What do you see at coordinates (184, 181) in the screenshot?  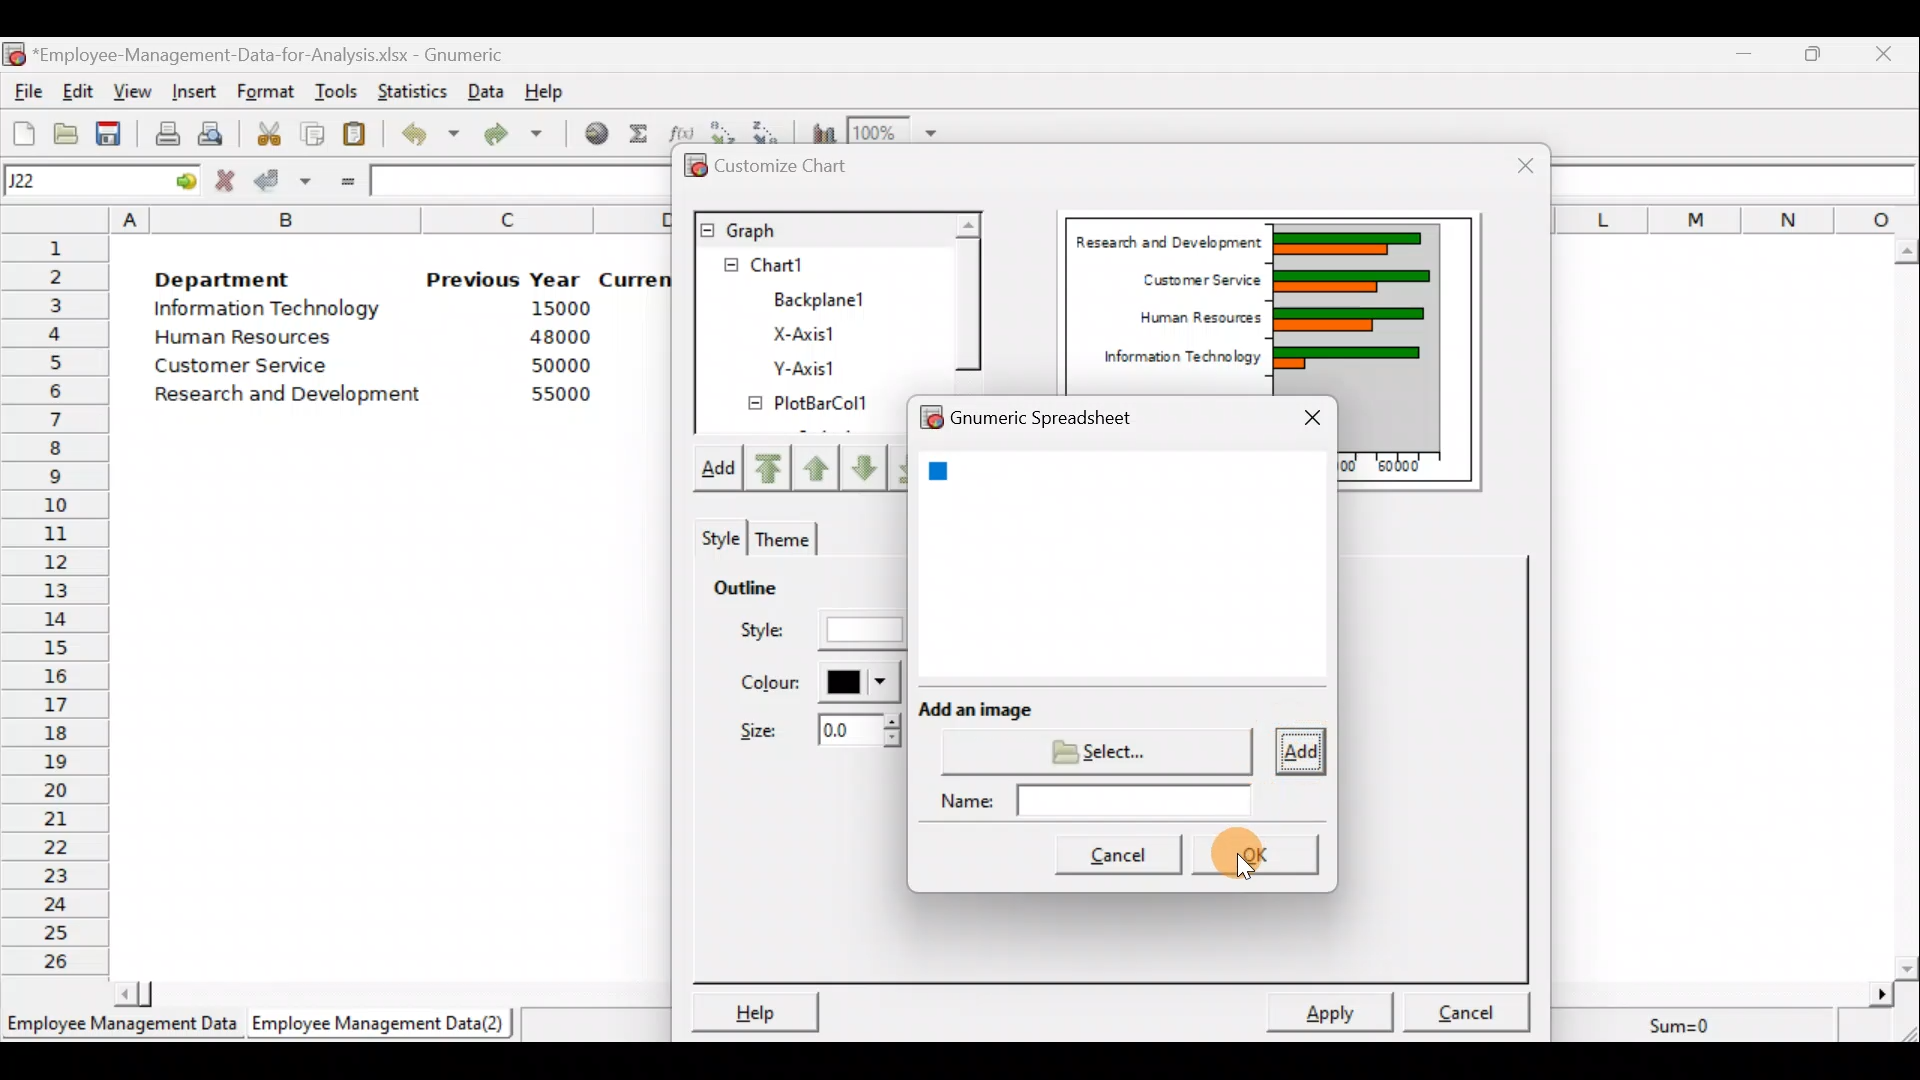 I see `go to` at bounding box center [184, 181].